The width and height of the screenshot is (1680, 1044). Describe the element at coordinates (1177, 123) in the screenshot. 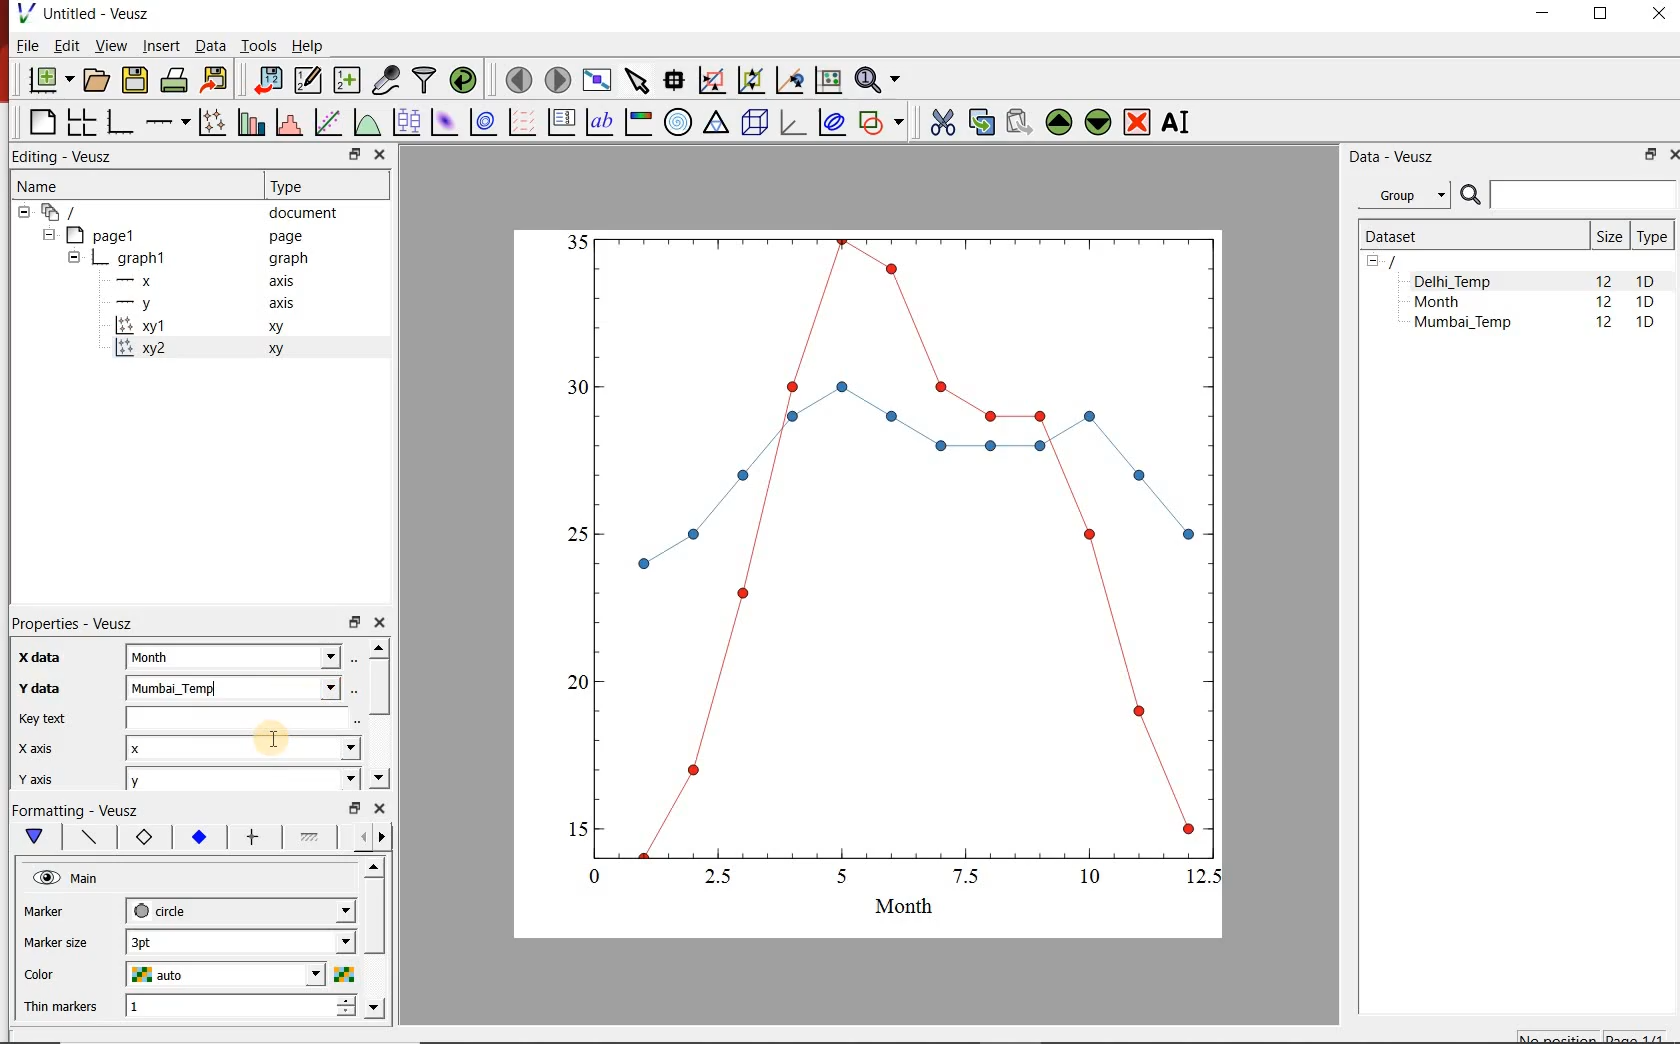

I see `renames the selected widget` at that location.